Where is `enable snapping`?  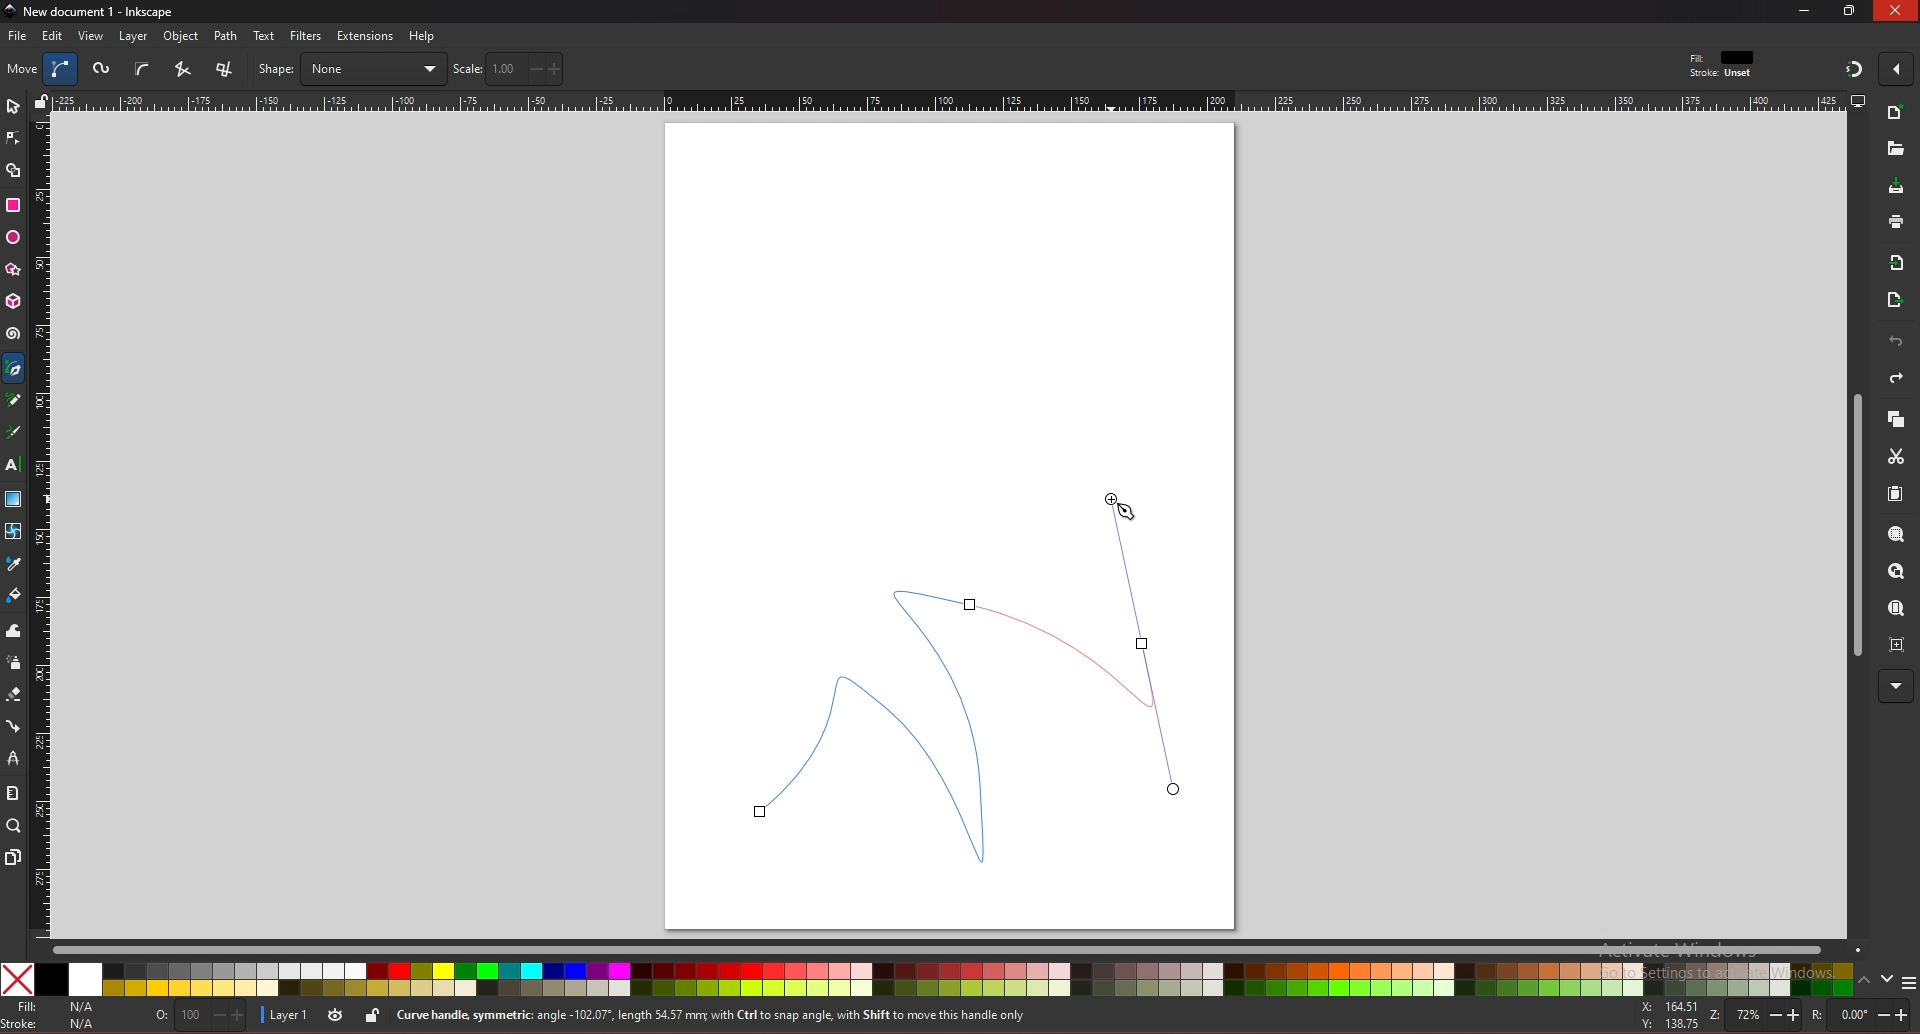
enable snapping is located at coordinates (1896, 67).